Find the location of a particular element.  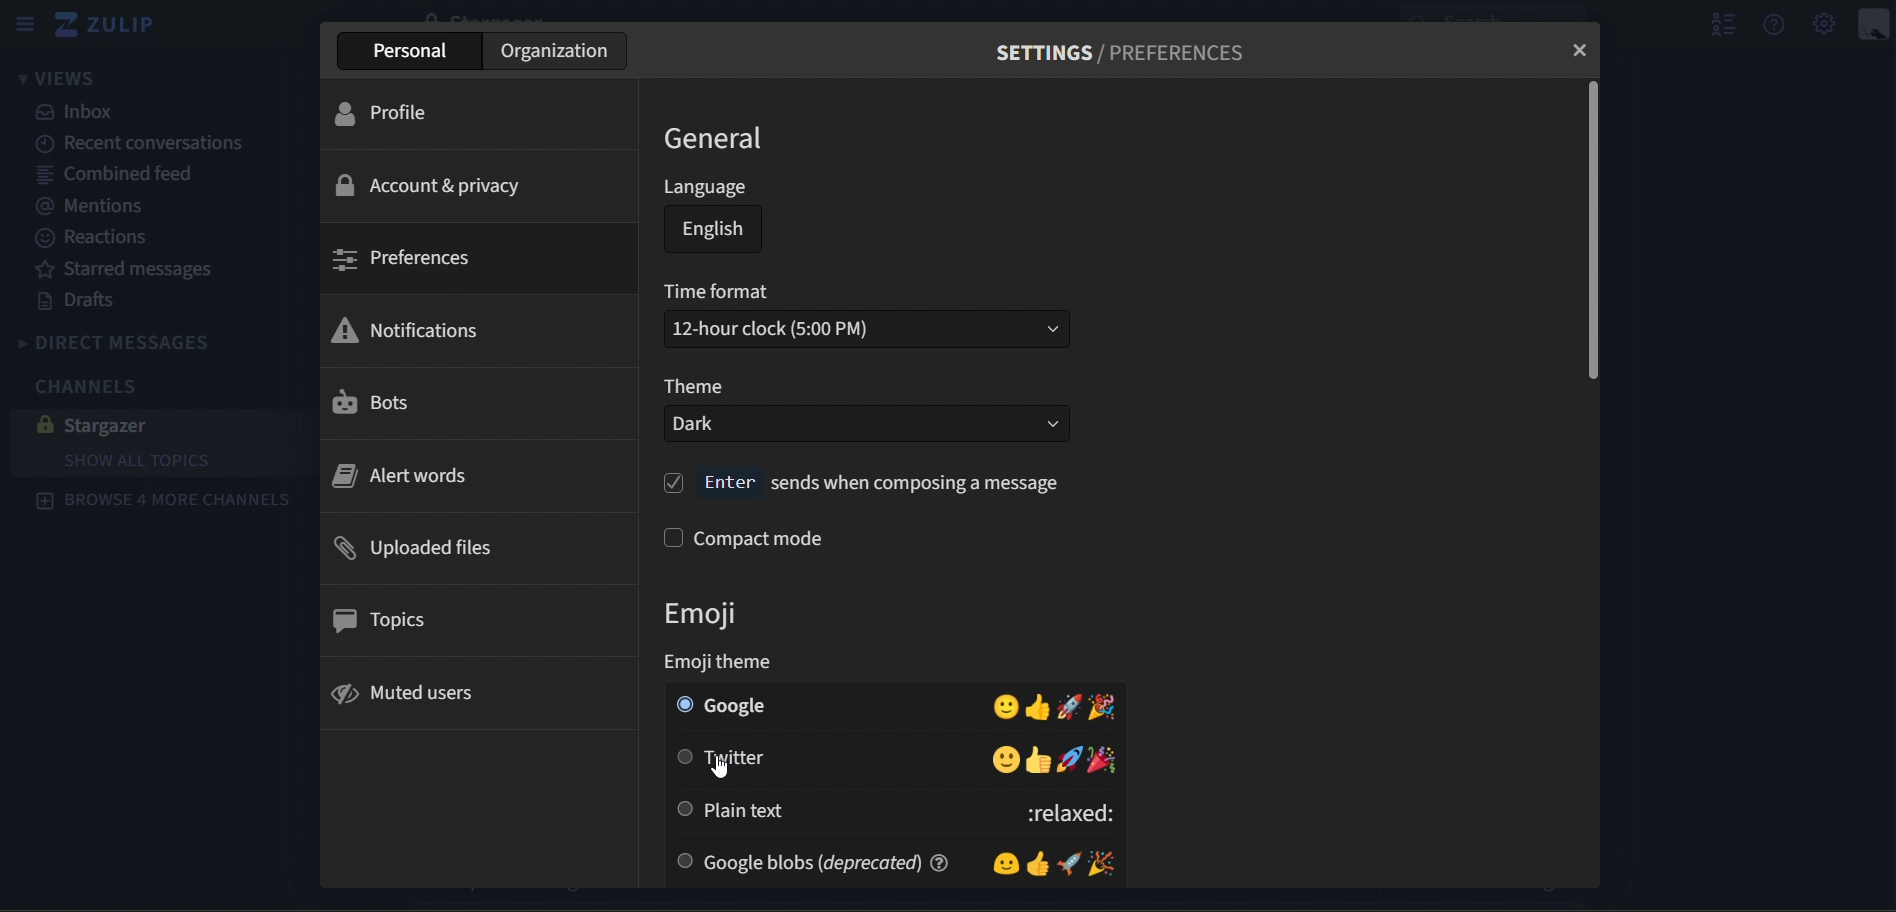

alert words is located at coordinates (404, 474).